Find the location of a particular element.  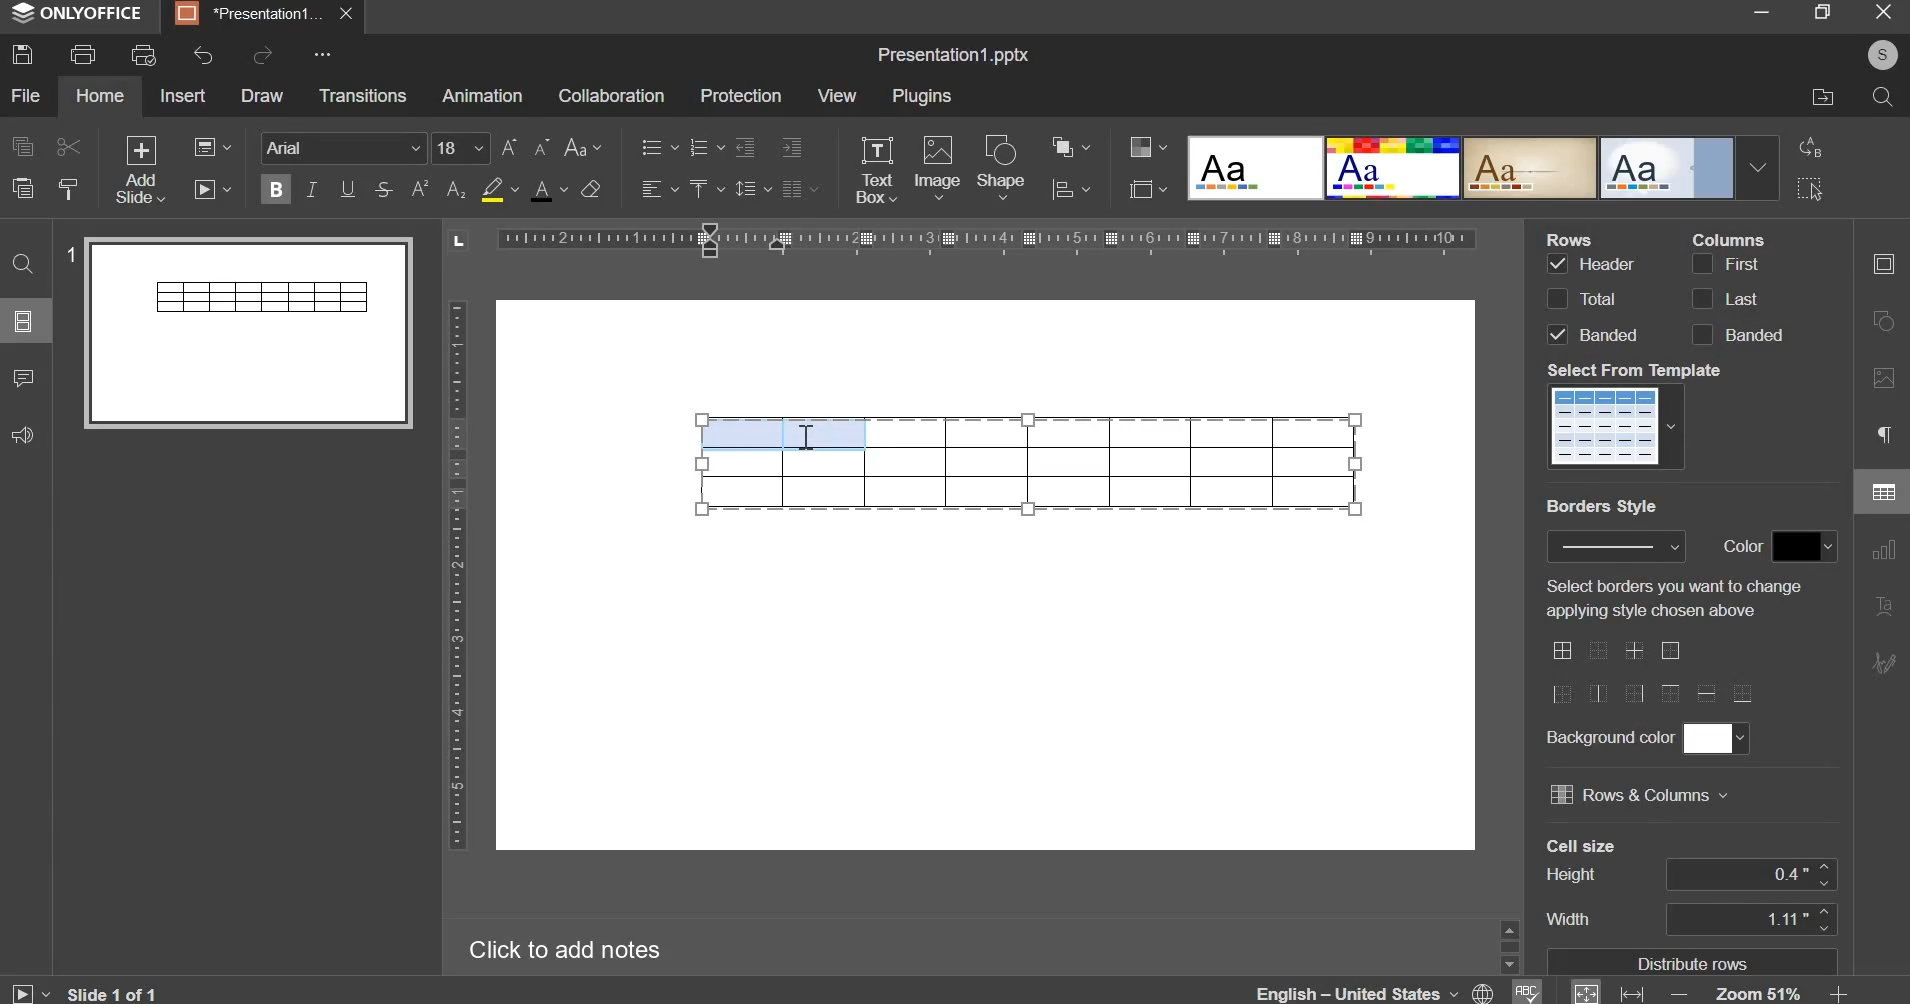

search is located at coordinates (1881, 97).